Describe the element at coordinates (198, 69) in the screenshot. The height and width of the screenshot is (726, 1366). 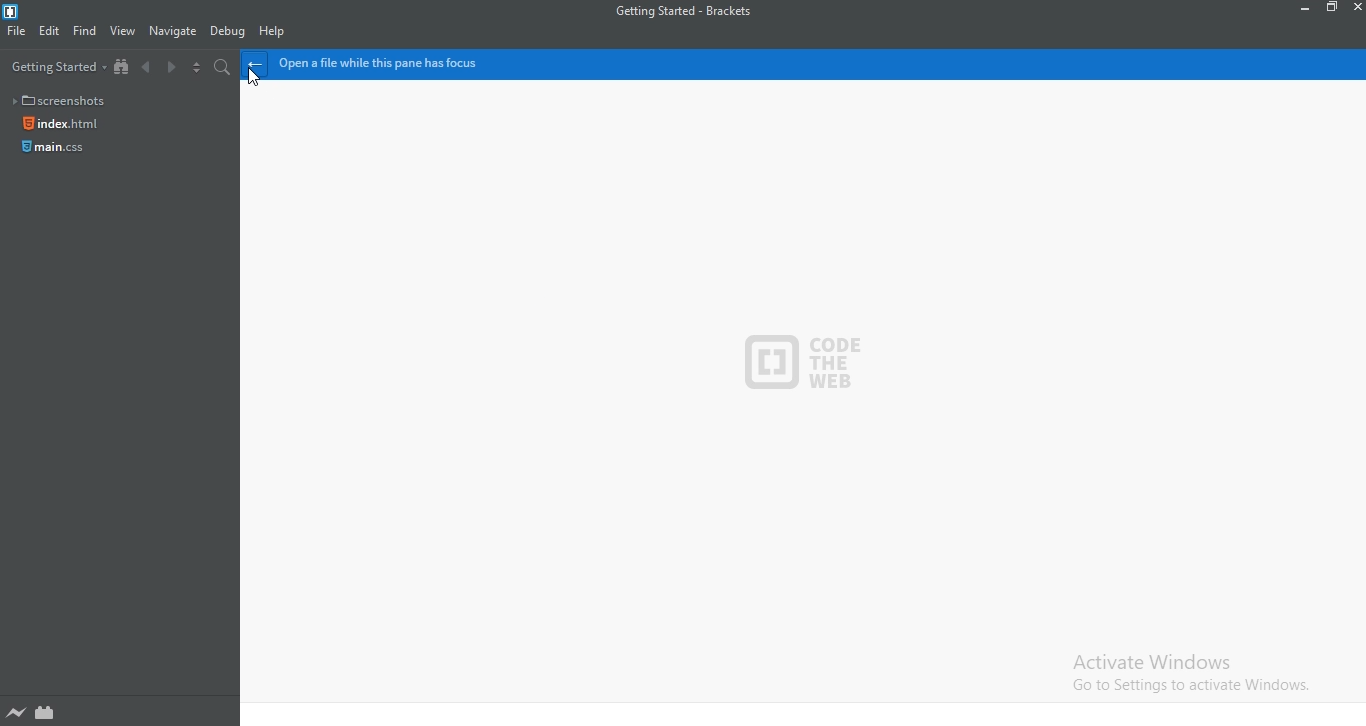
I see `Split the editor vertically or horizontally` at that location.